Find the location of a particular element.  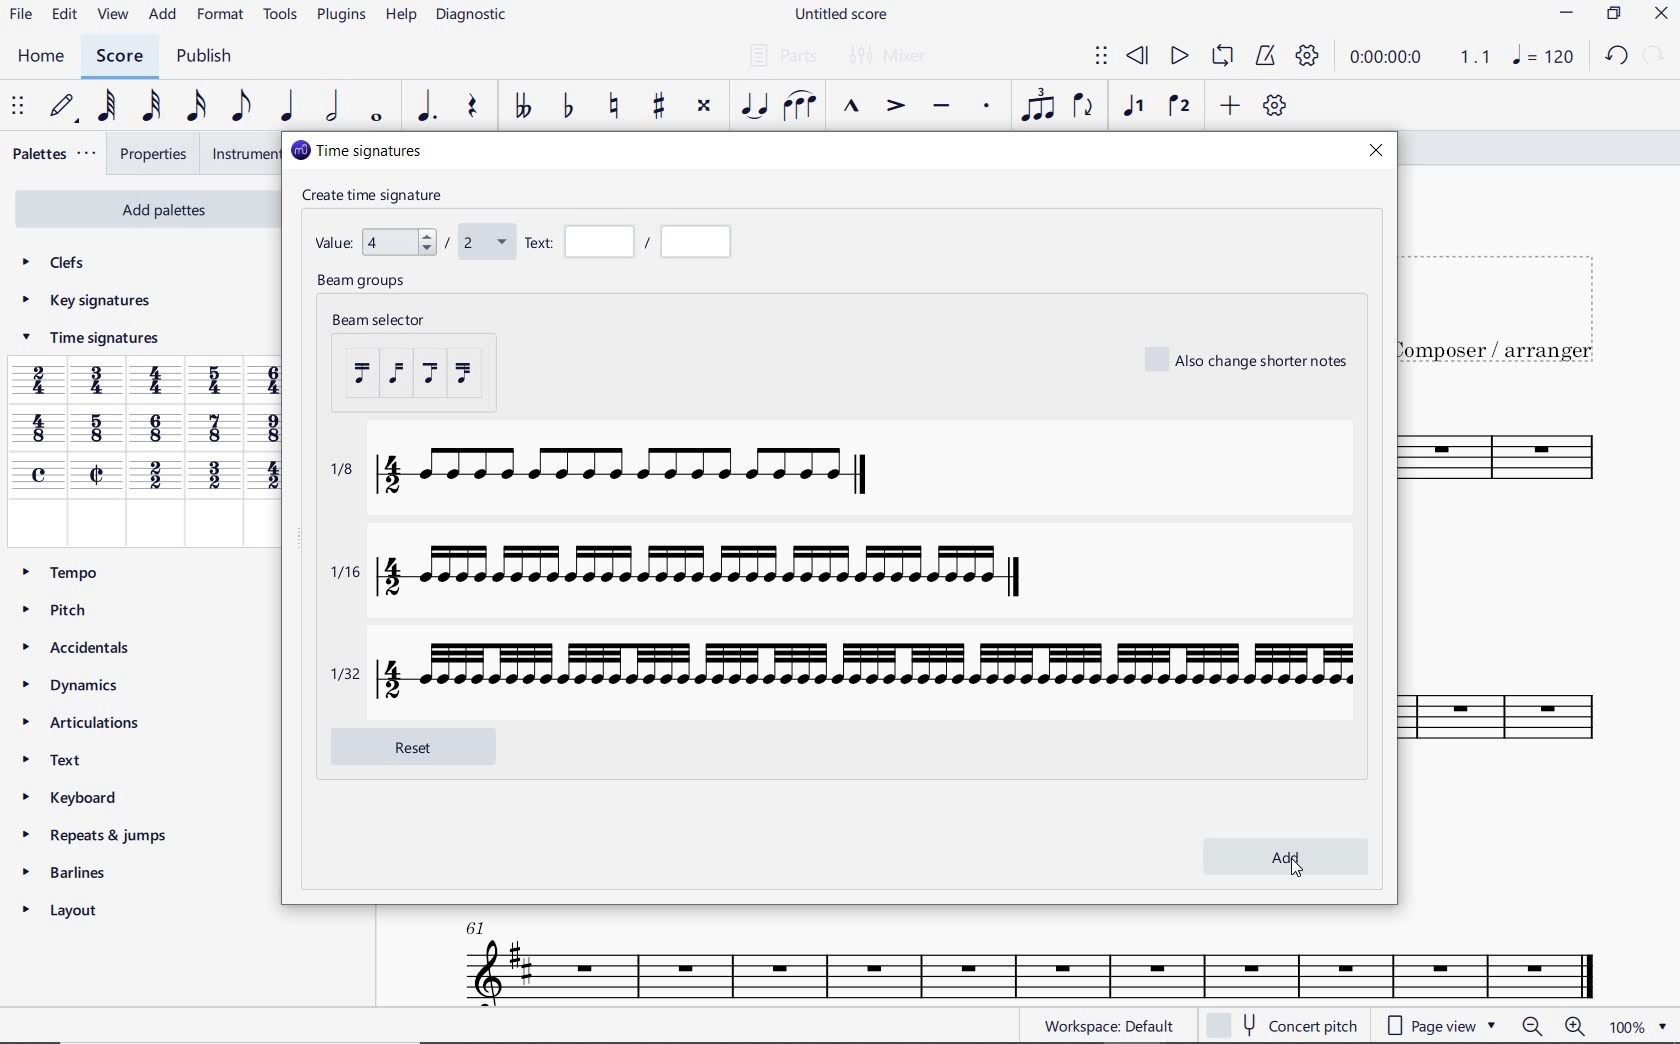

CLEFS is located at coordinates (56, 265).